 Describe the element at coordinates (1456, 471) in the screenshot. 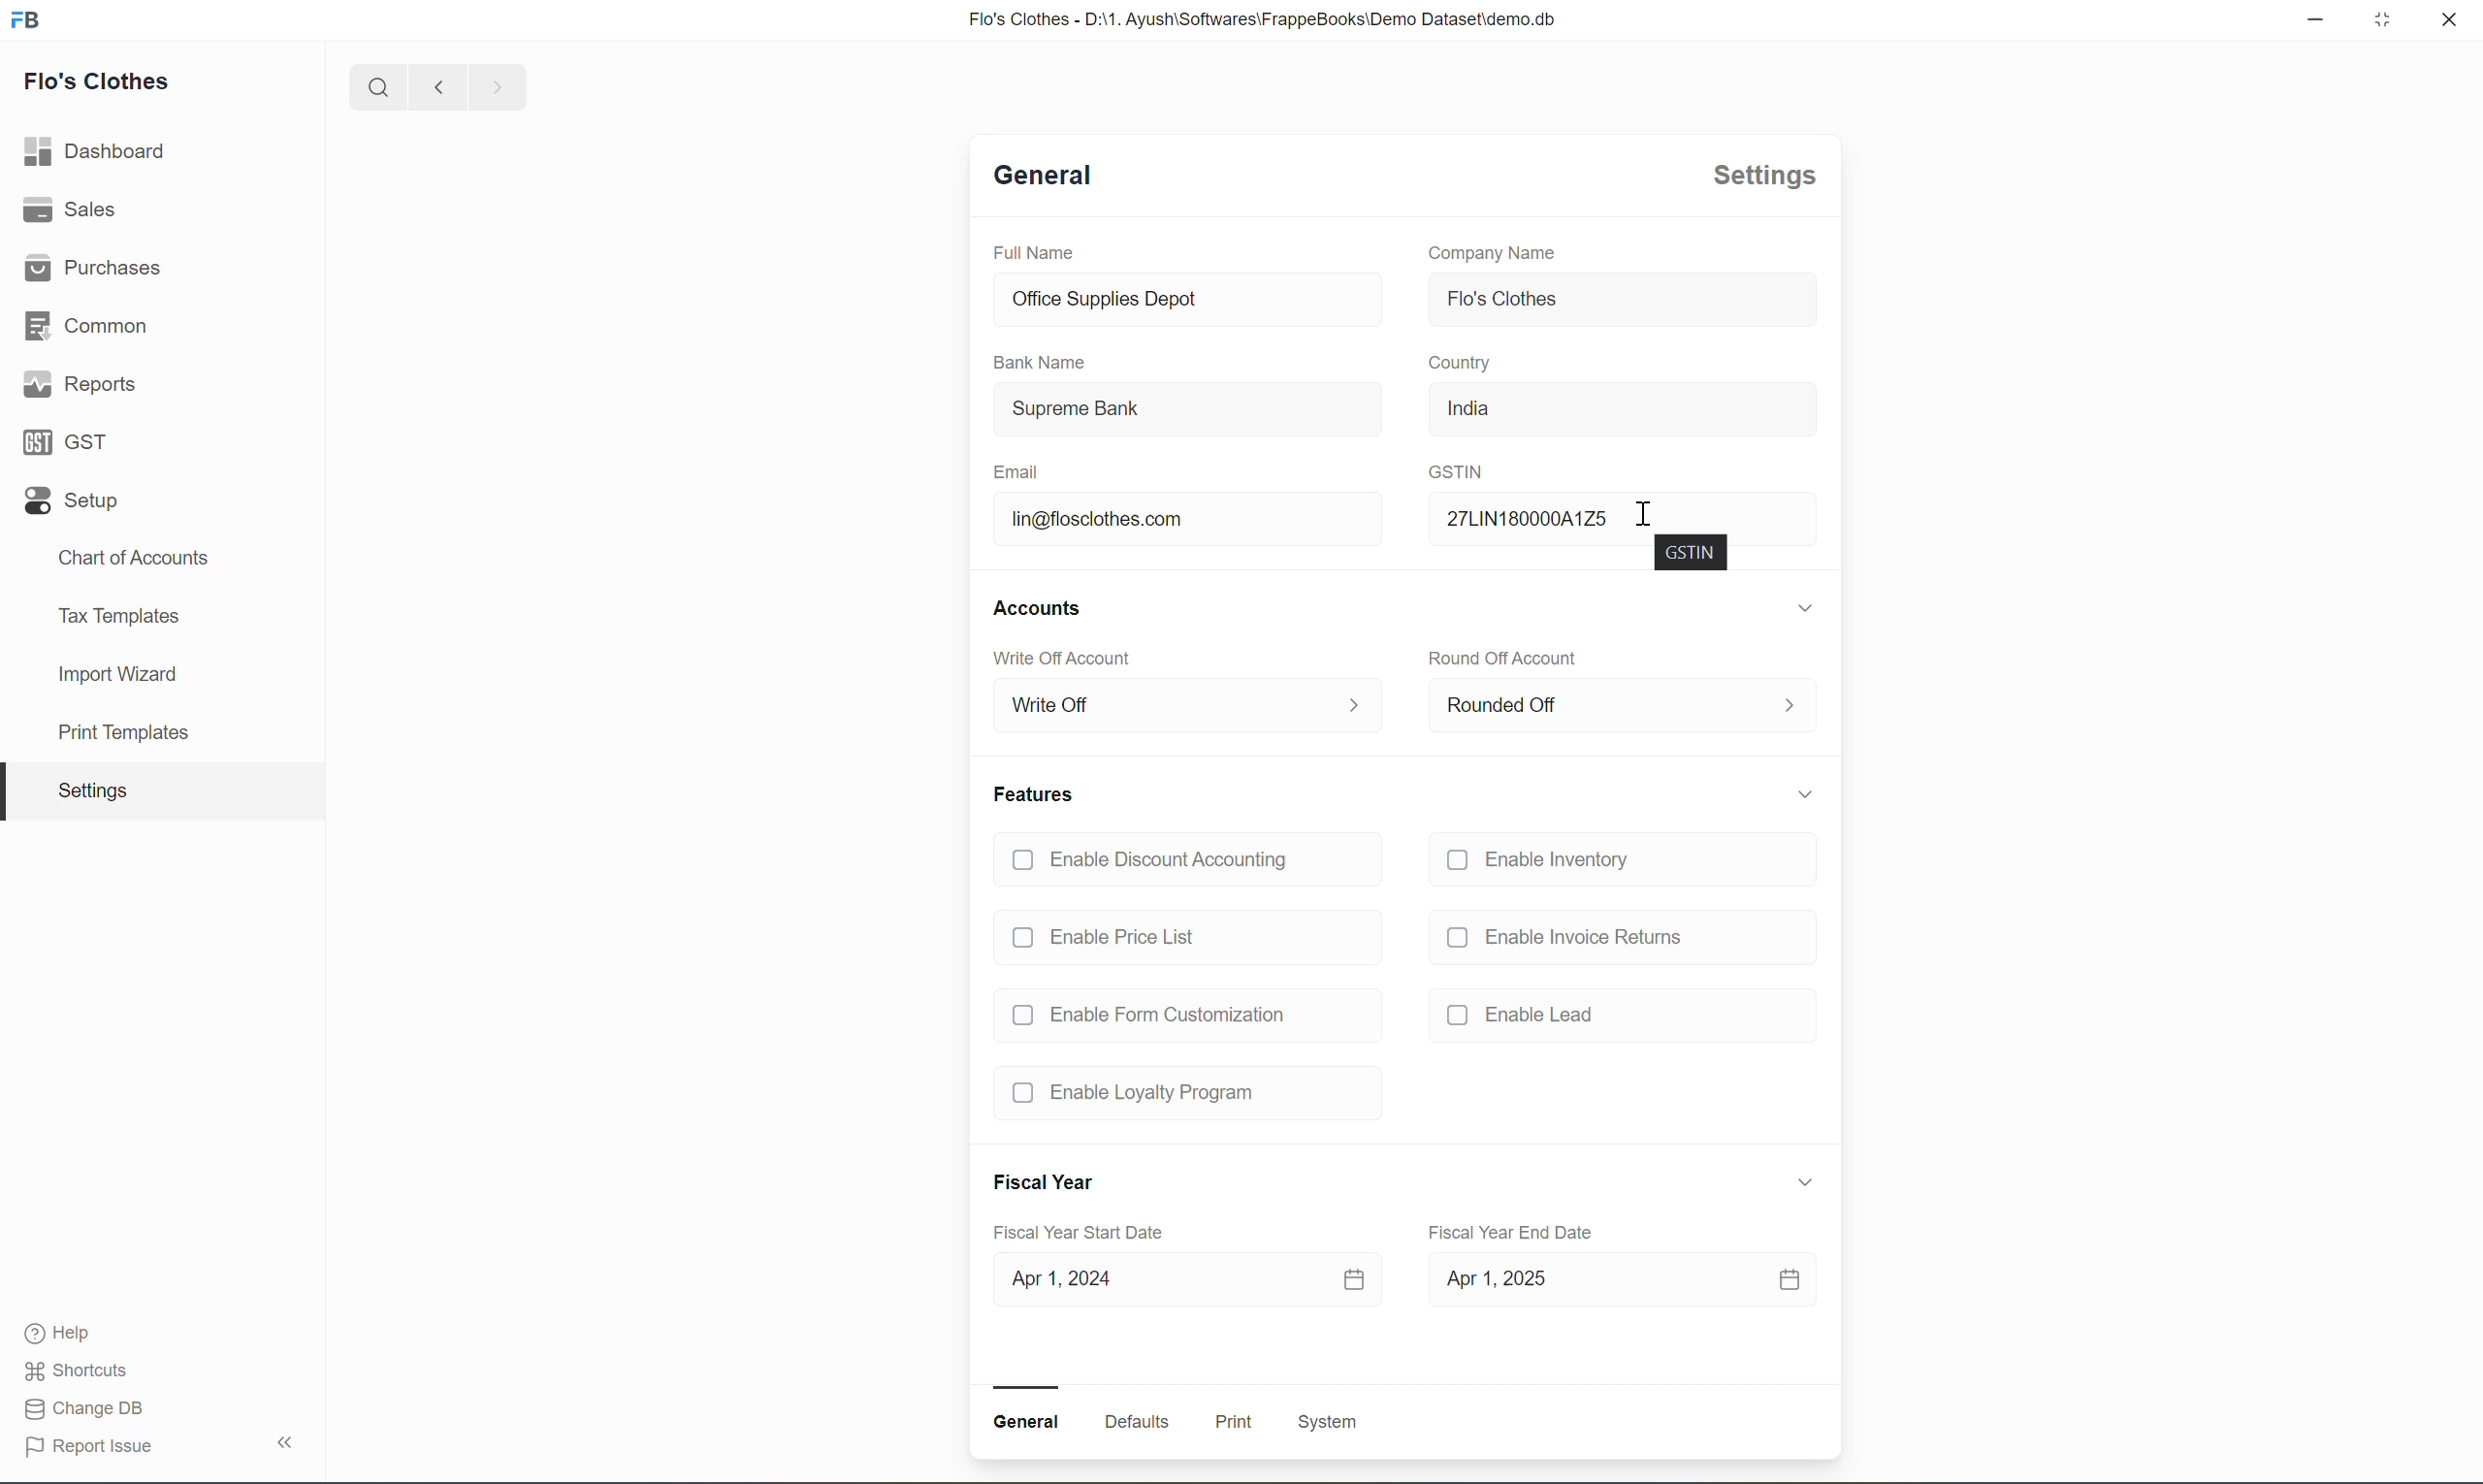

I see `GSTIN` at that location.